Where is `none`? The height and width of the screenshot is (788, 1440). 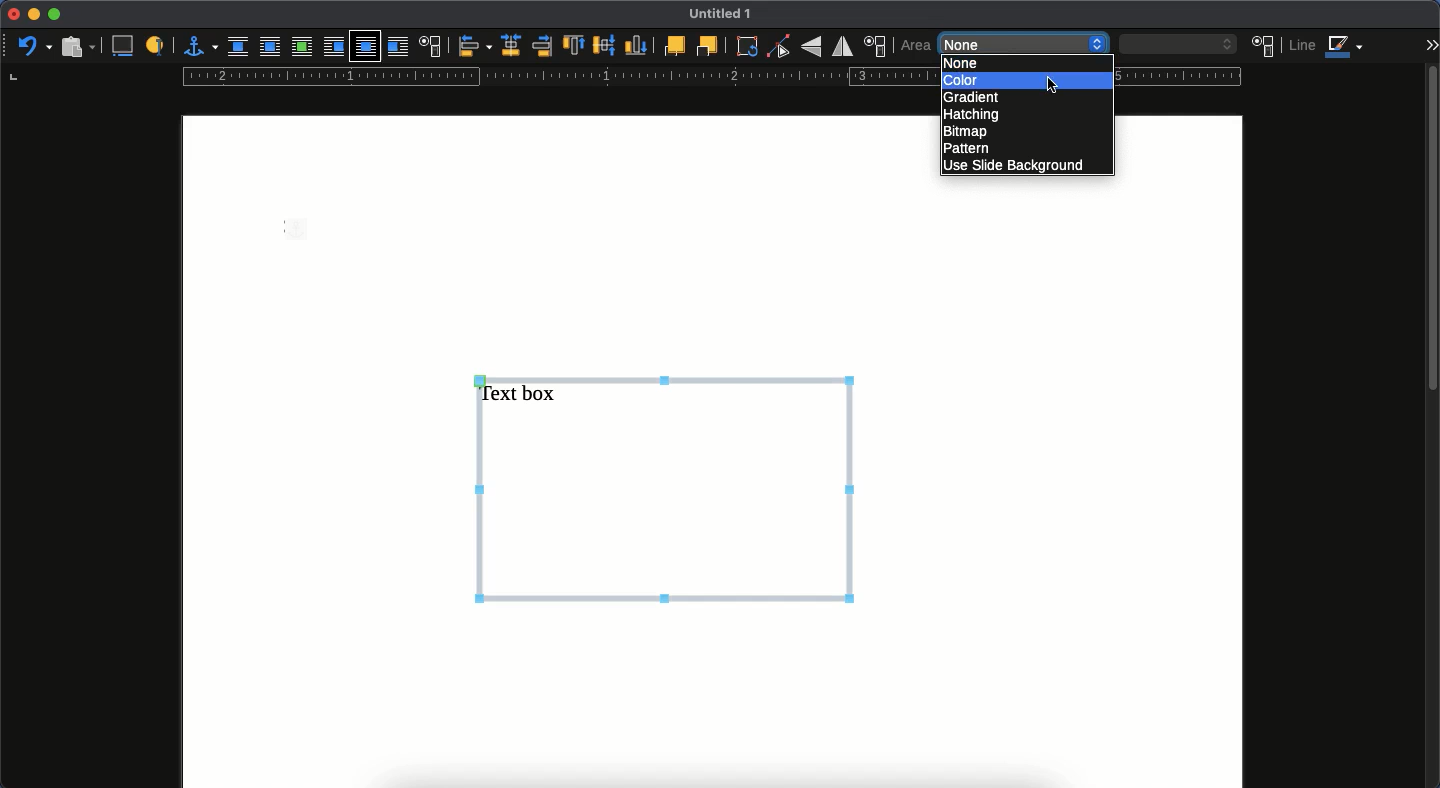 none is located at coordinates (1024, 43).